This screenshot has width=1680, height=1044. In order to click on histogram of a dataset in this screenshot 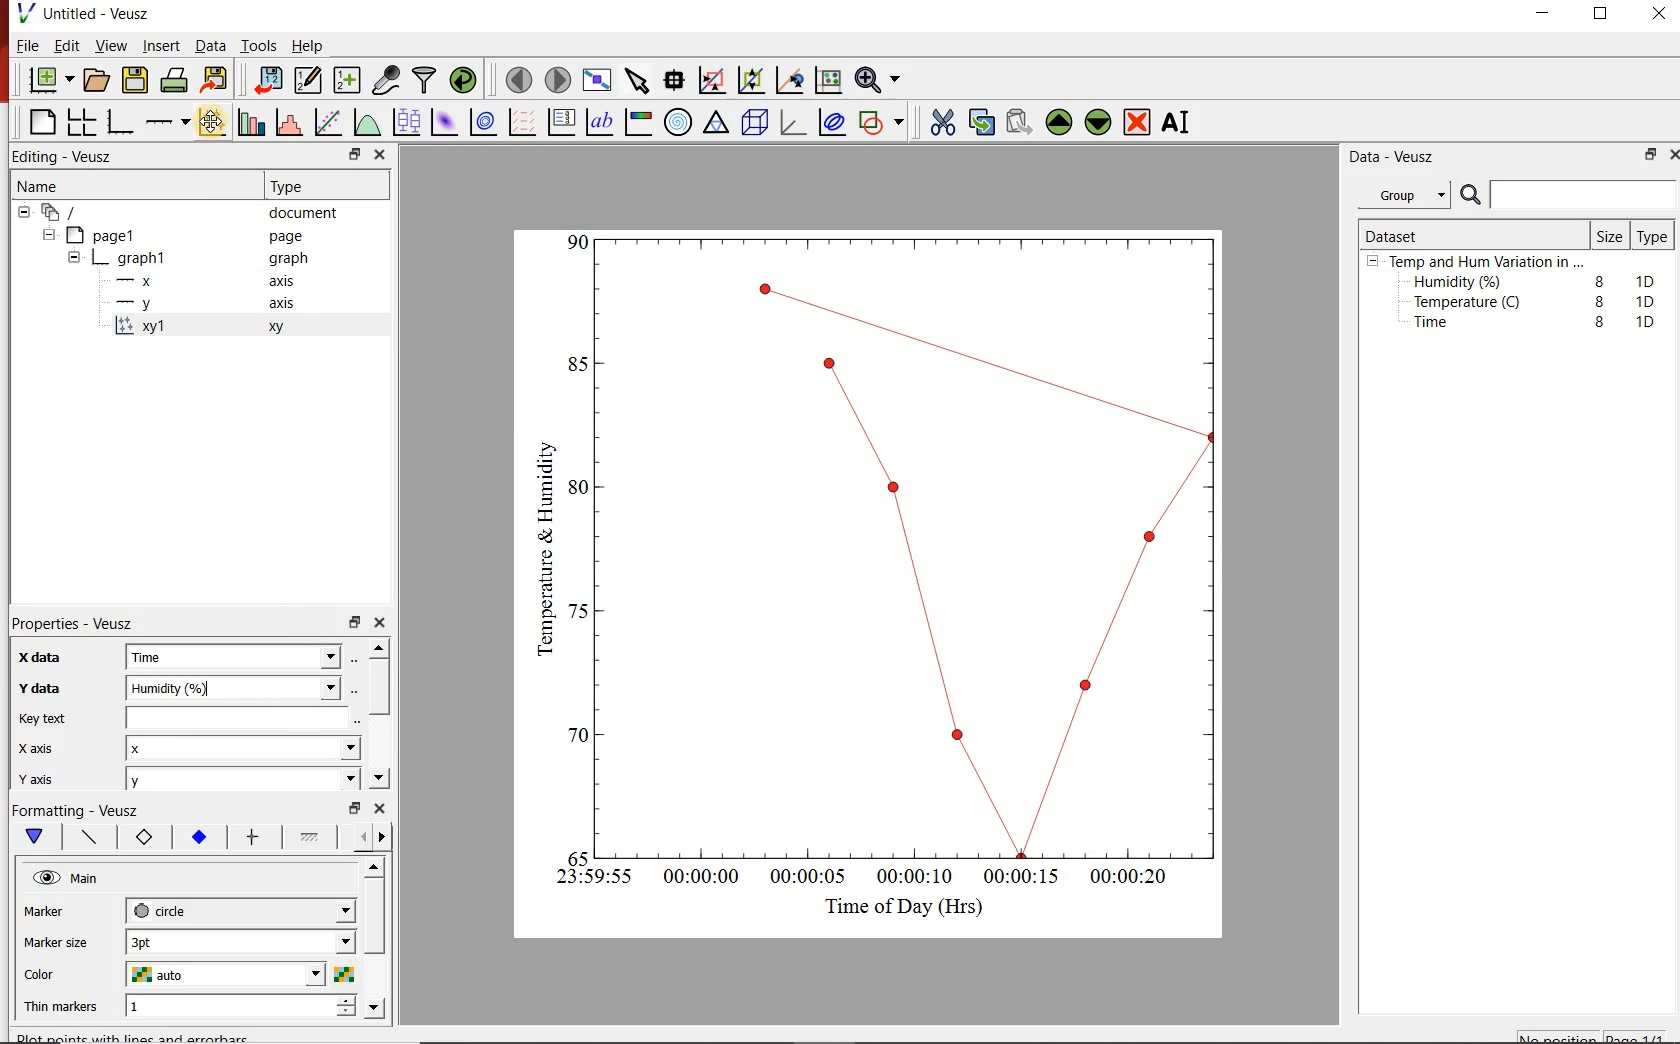, I will do `click(292, 122)`.